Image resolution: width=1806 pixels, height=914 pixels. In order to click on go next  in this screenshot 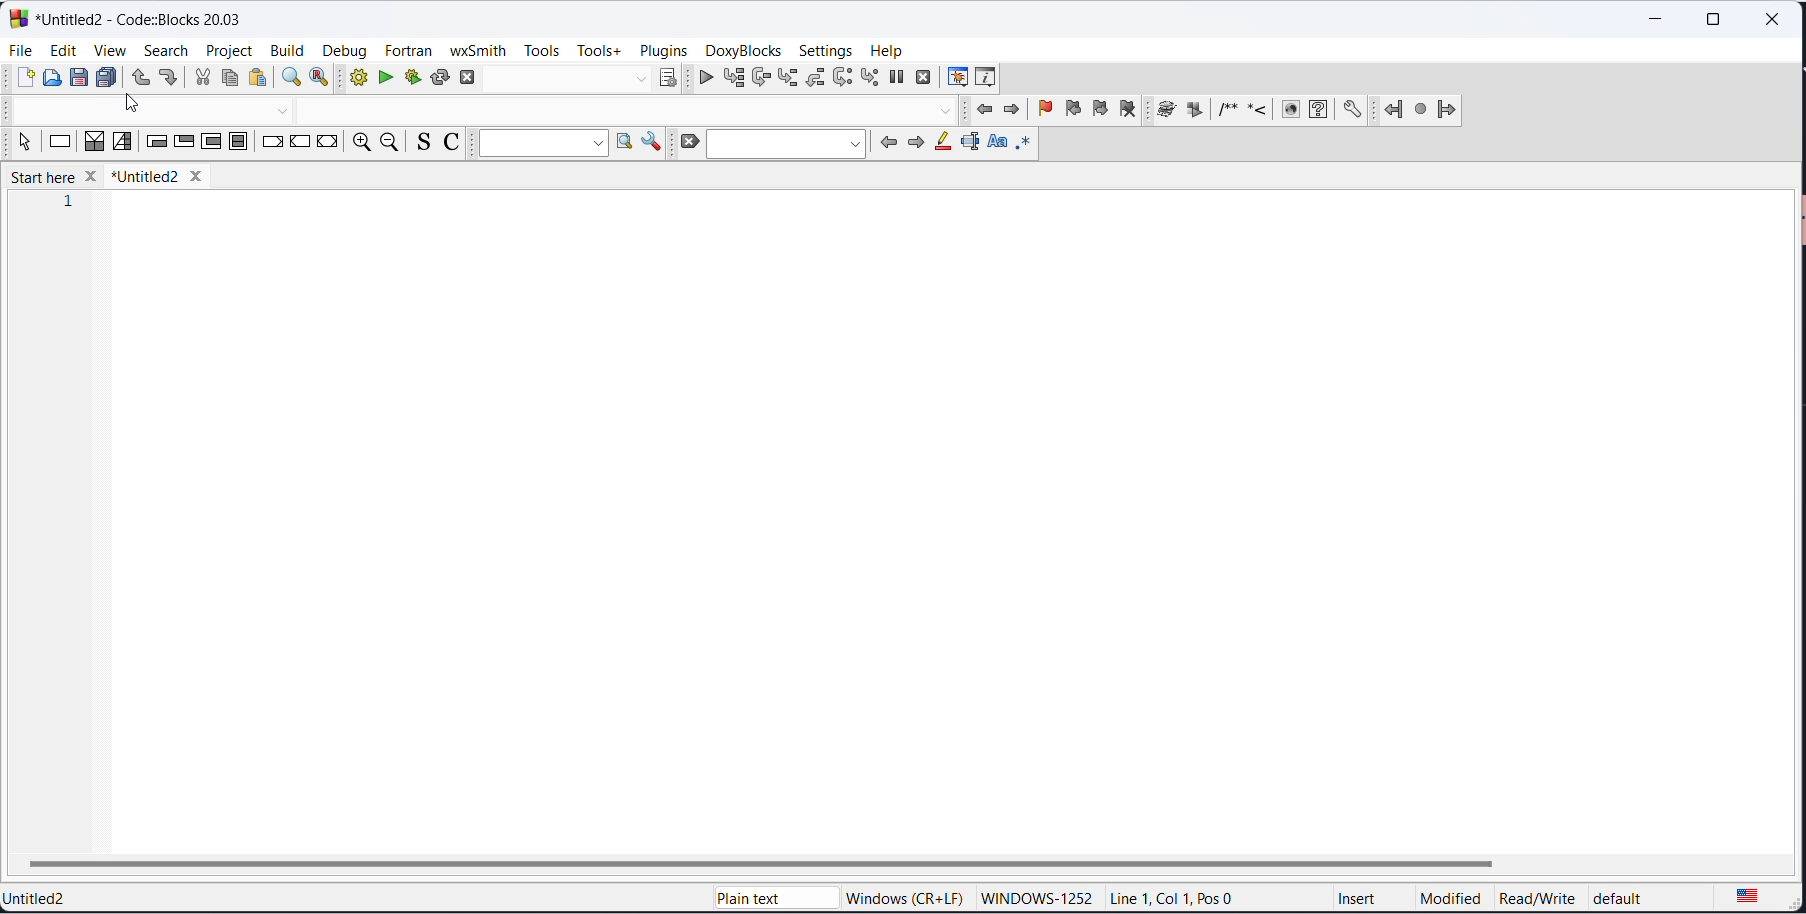, I will do `click(1010, 111)`.